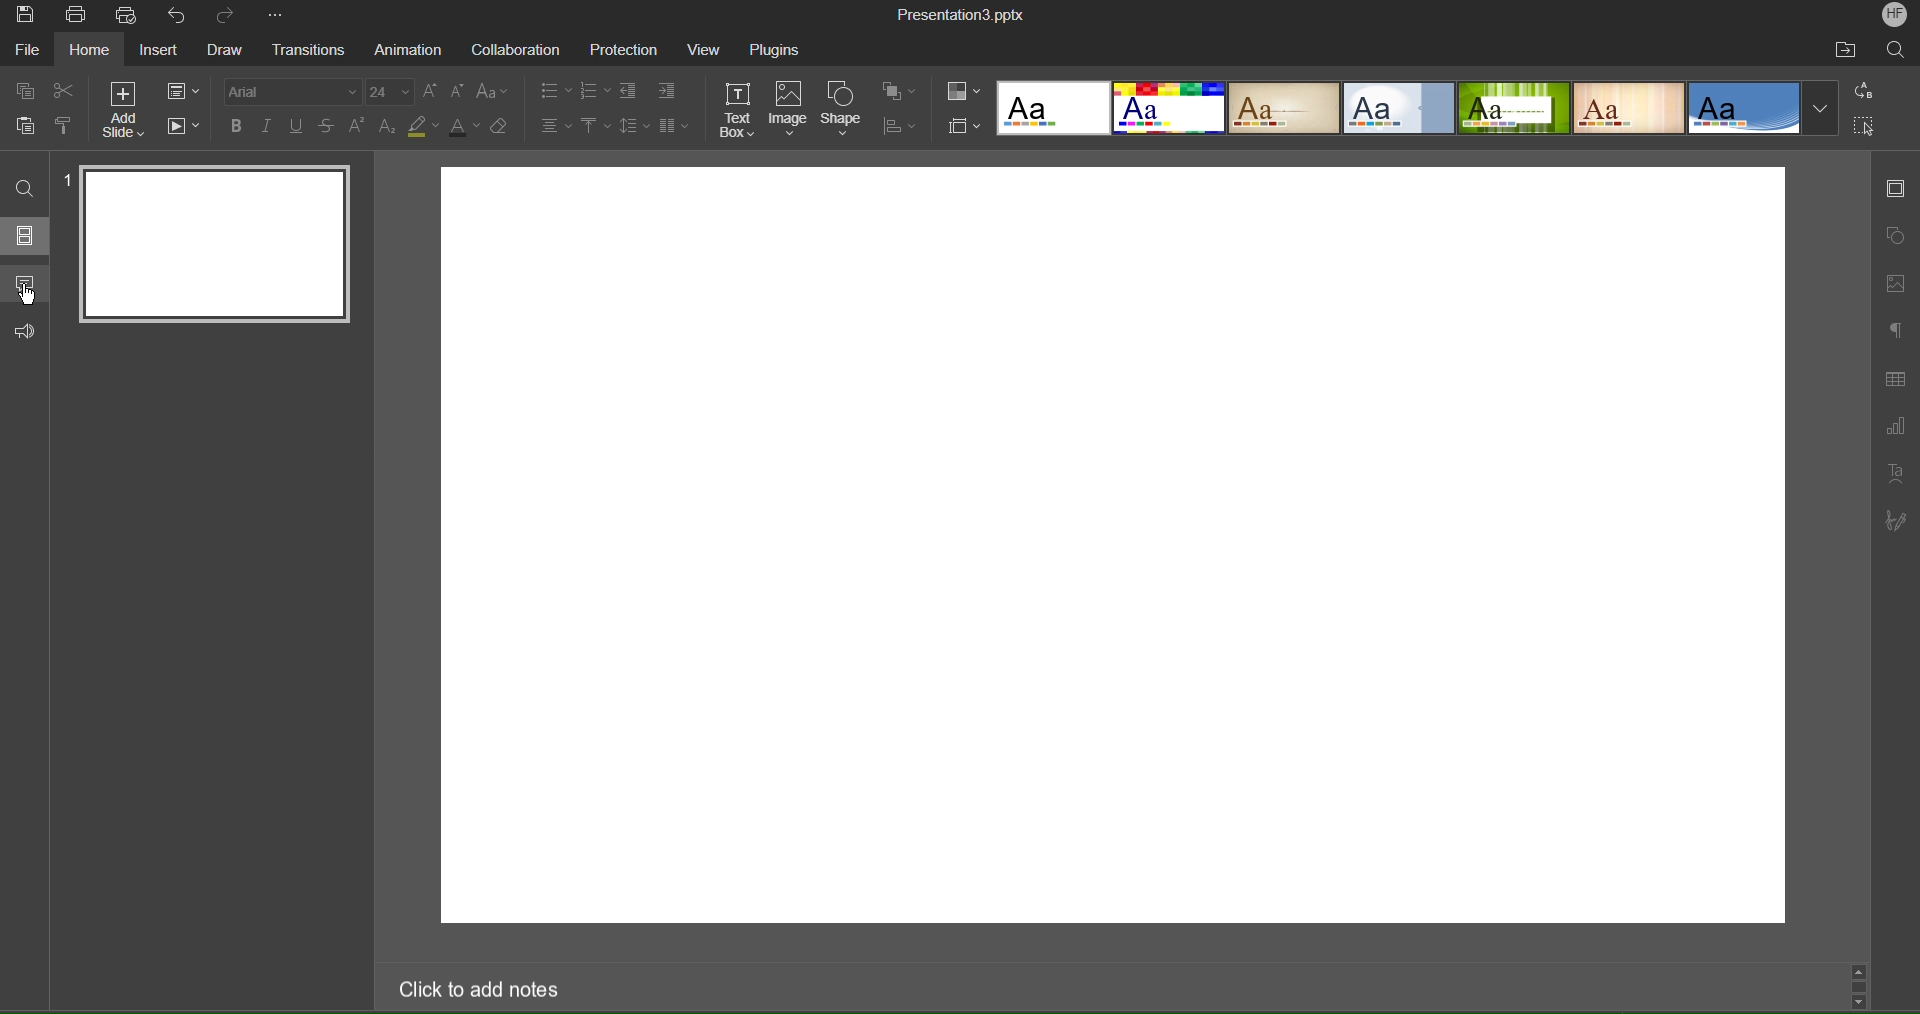  What do you see at coordinates (28, 332) in the screenshot?
I see `Feedback and Support` at bounding box center [28, 332].